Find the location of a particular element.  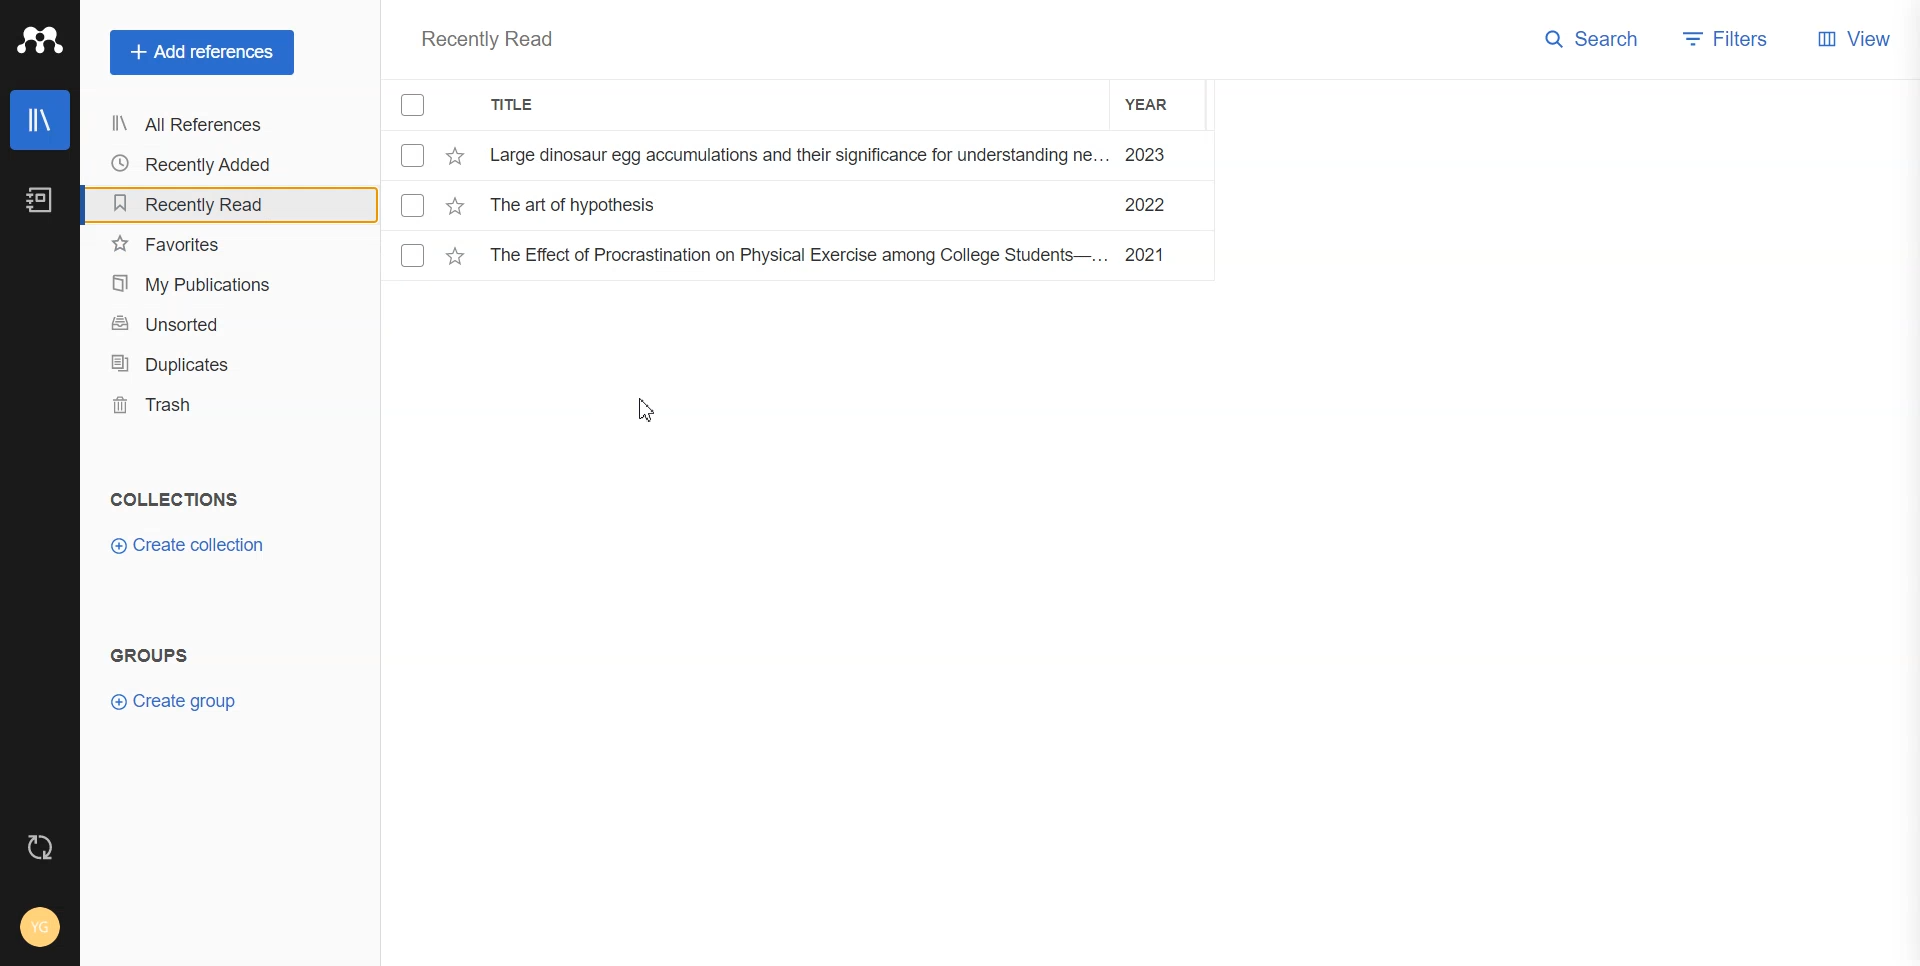

Add references is located at coordinates (202, 53).